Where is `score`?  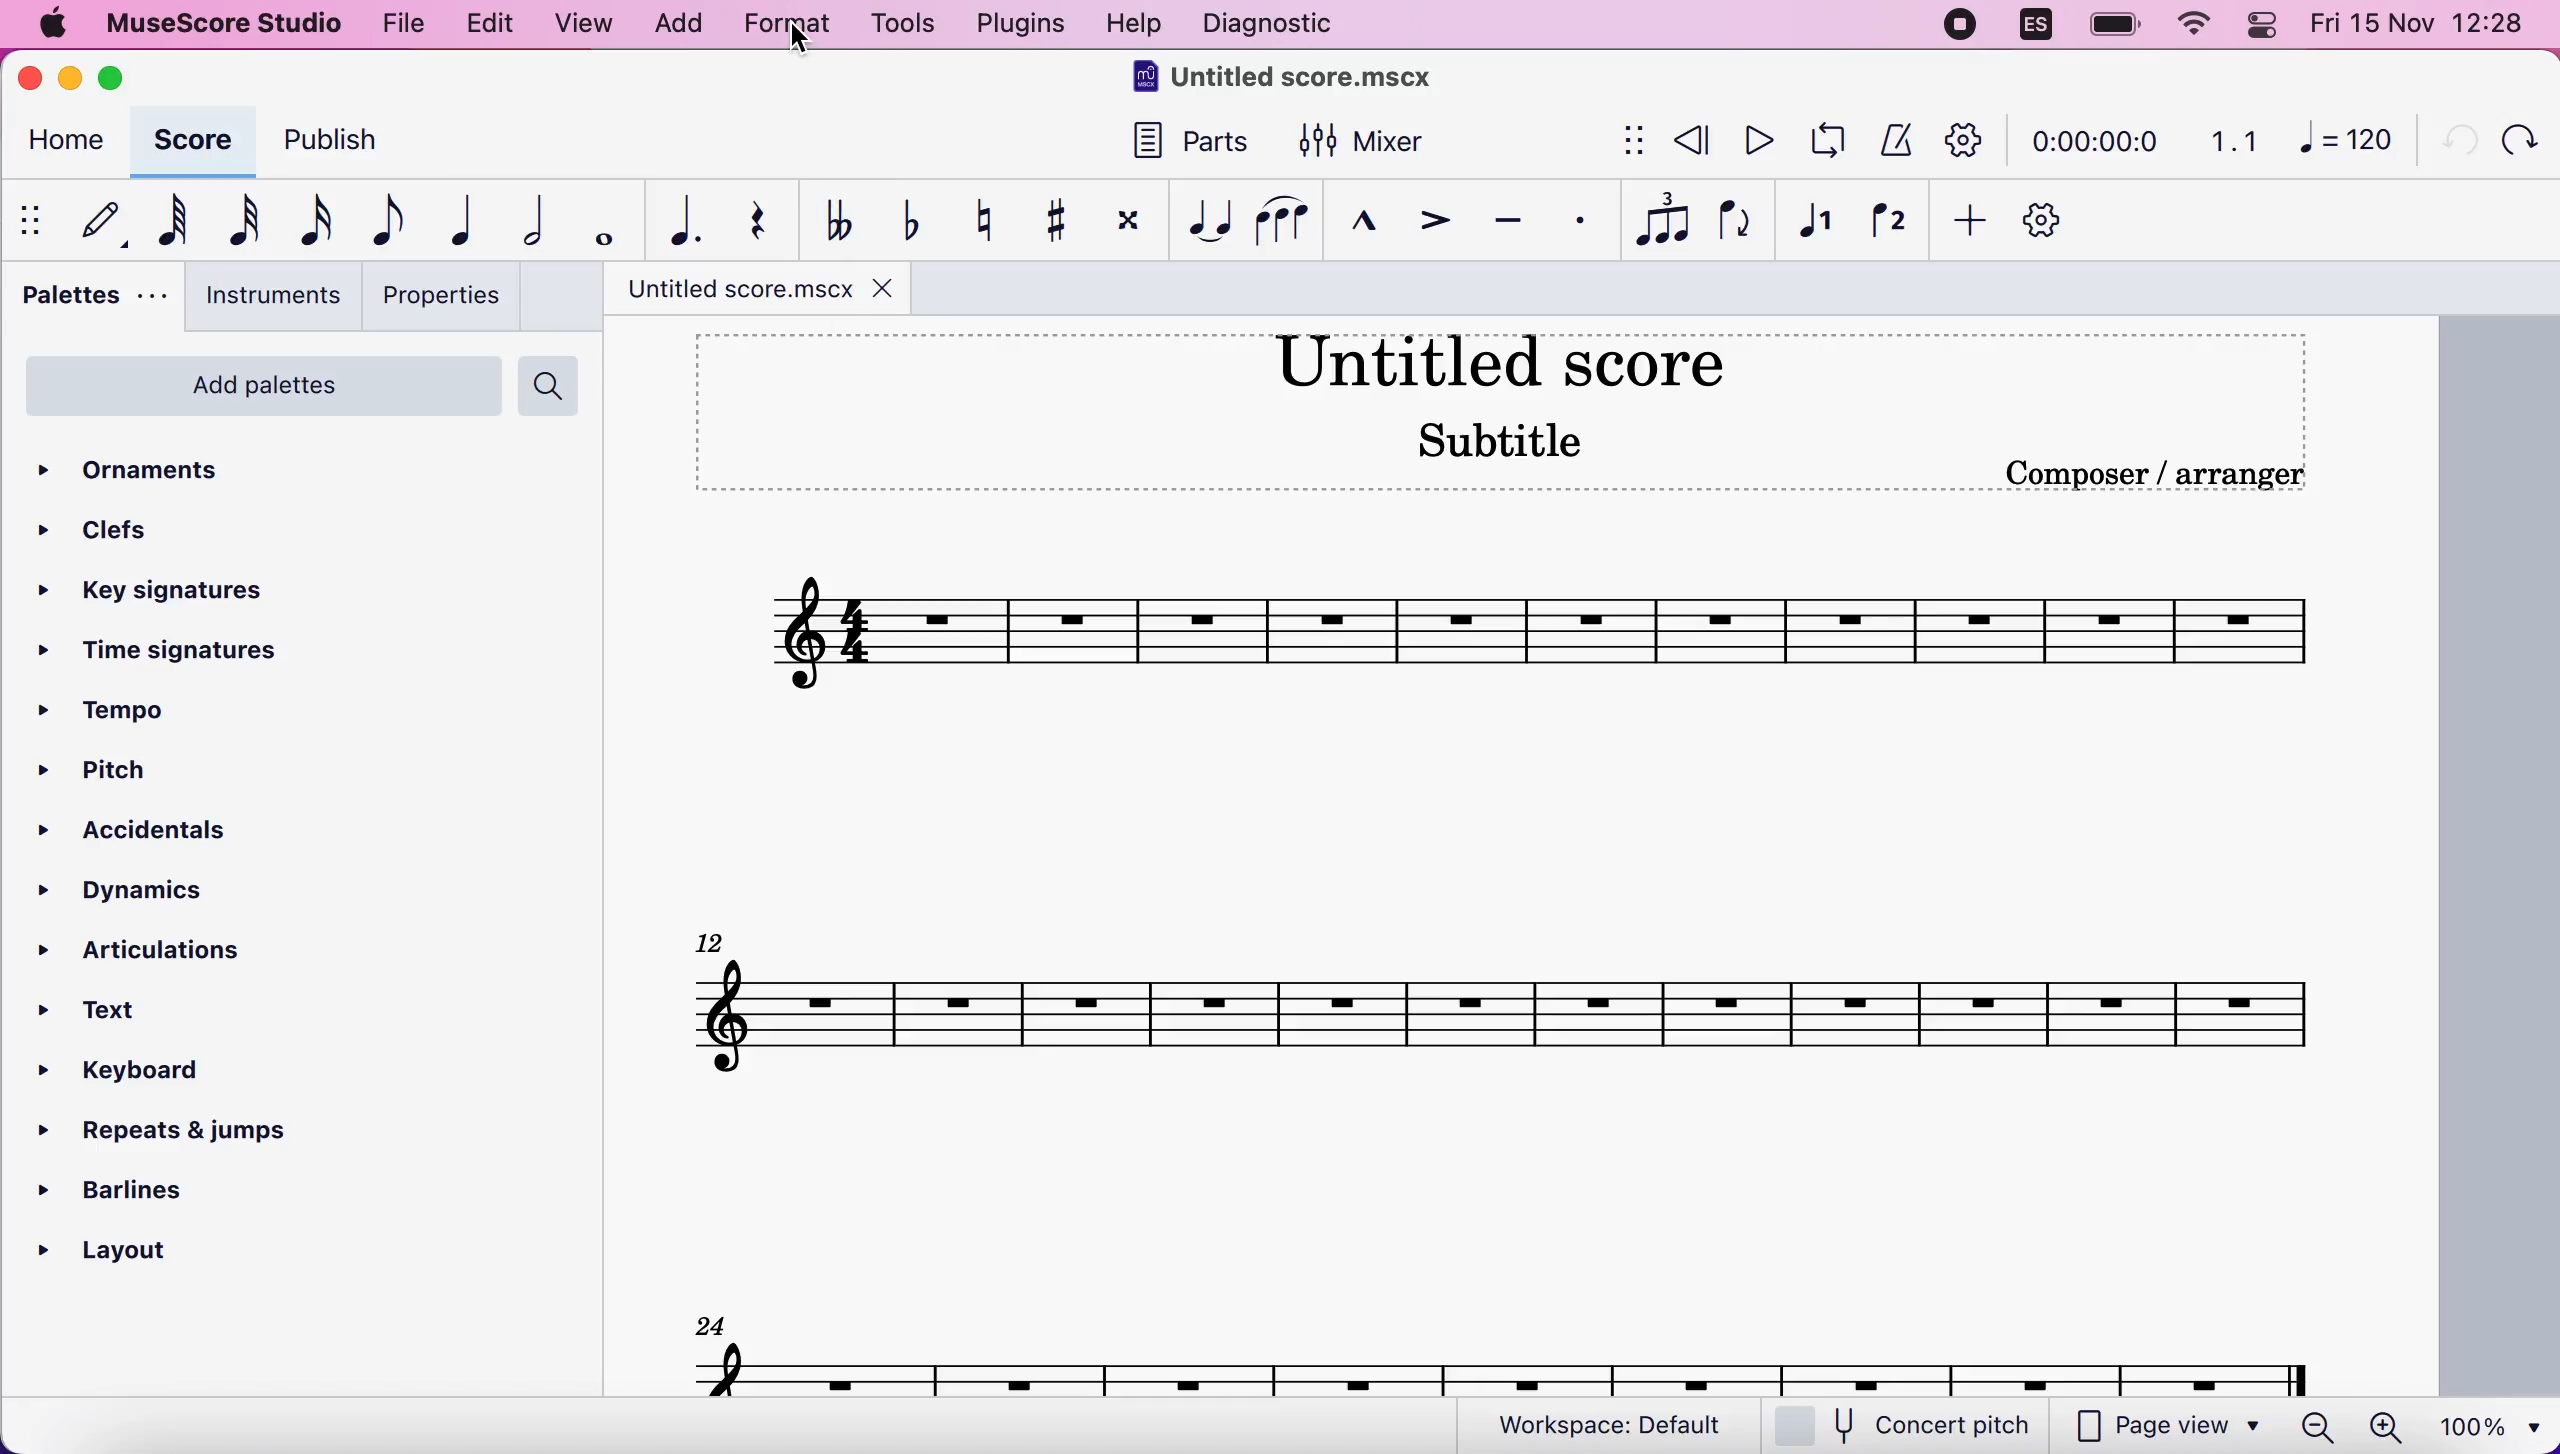
score is located at coordinates (1506, 1368).